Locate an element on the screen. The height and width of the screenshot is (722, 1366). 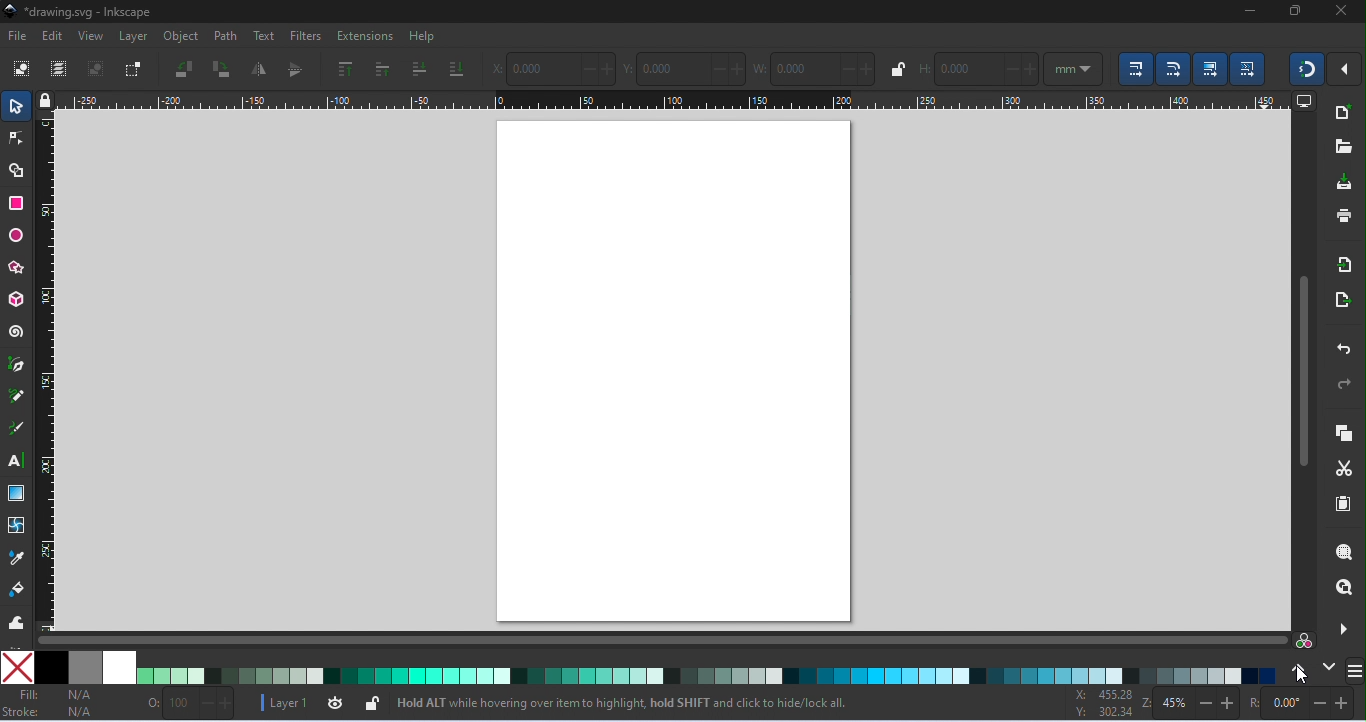
zoom drawing is located at coordinates (1342, 586).